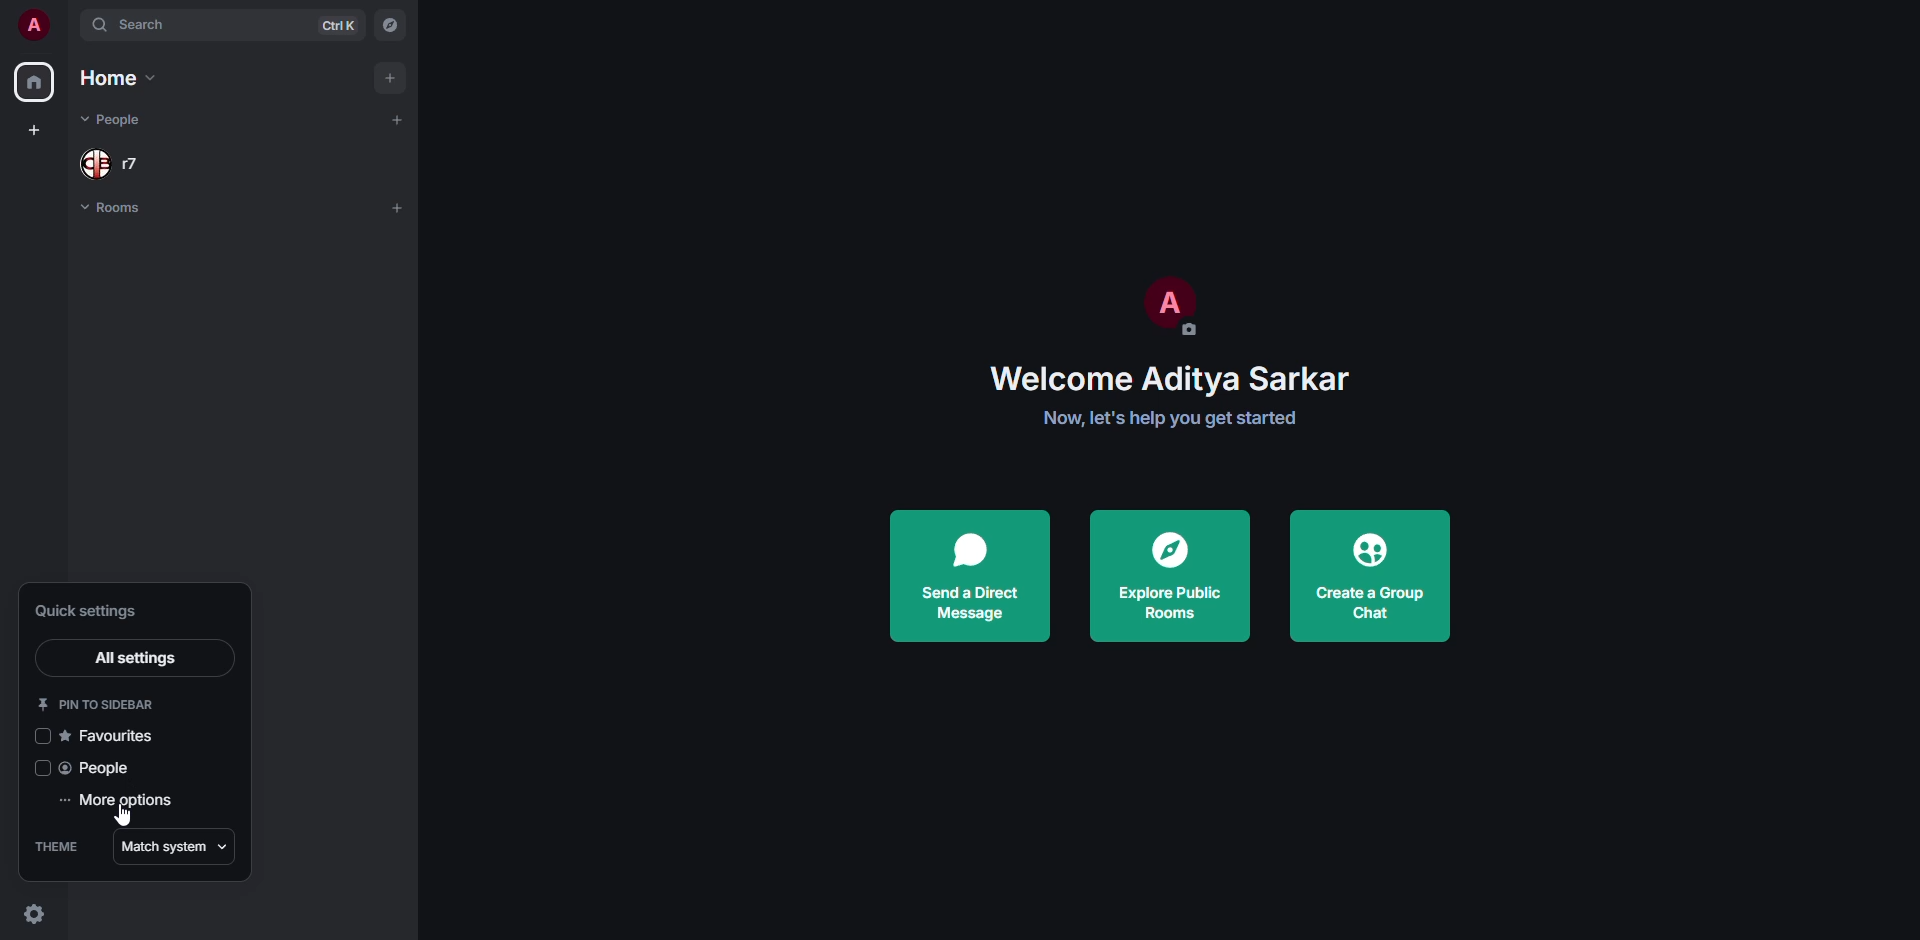  I want to click on people, so click(116, 119).